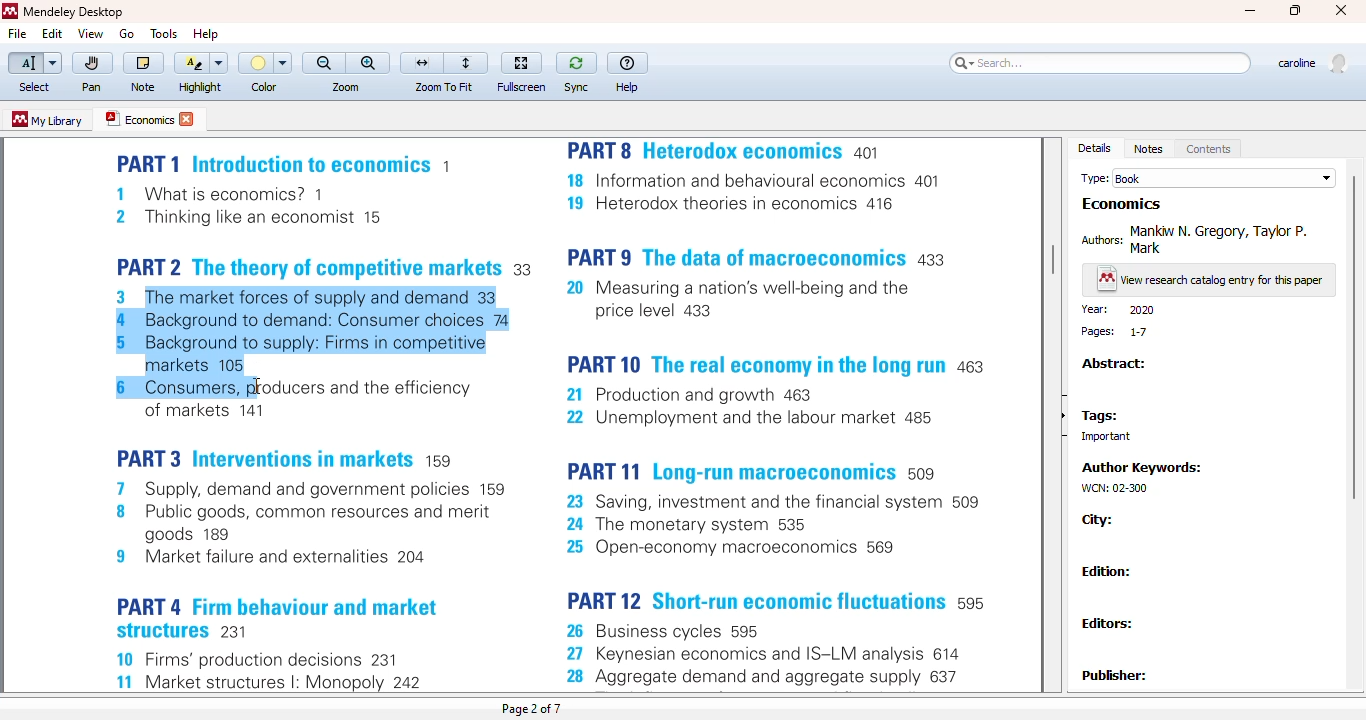 This screenshot has width=1366, height=720. Describe the element at coordinates (627, 63) in the screenshot. I see `help` at that location.